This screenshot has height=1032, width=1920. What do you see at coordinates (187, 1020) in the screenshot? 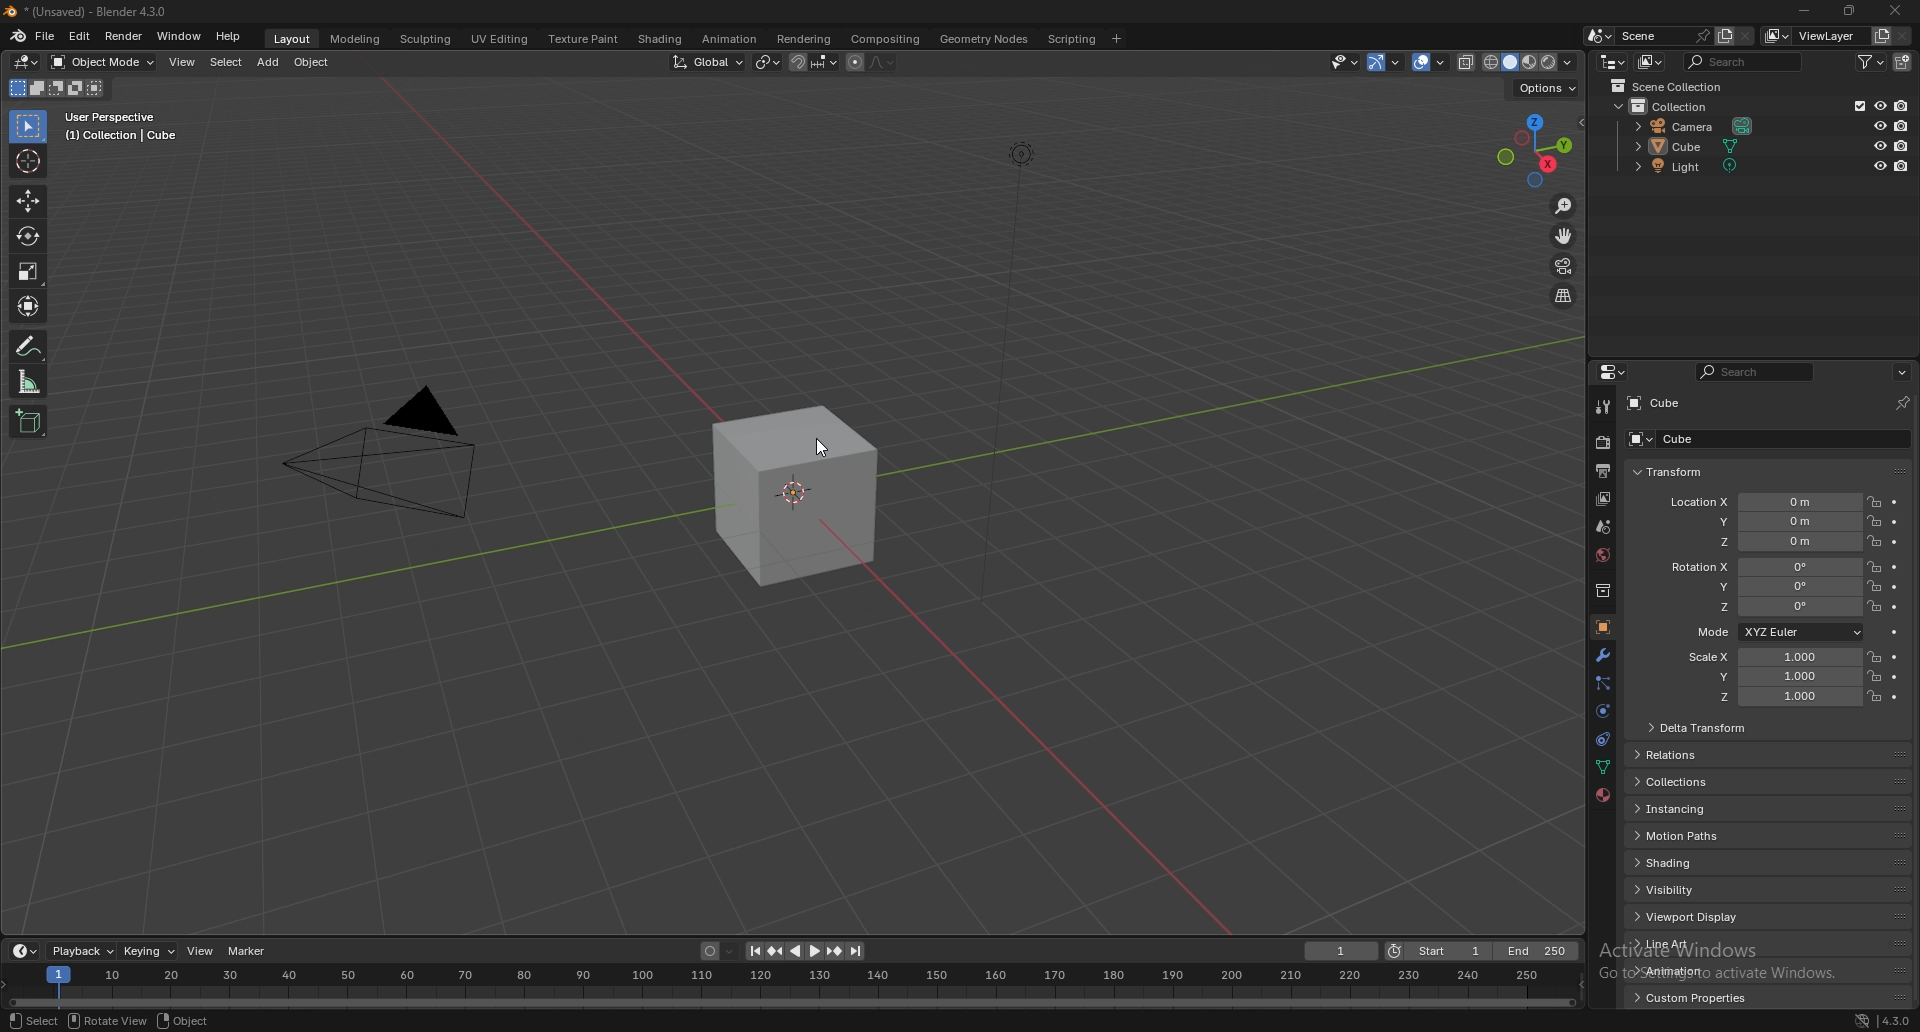
I see `object` at bounding box center [187, 1020].